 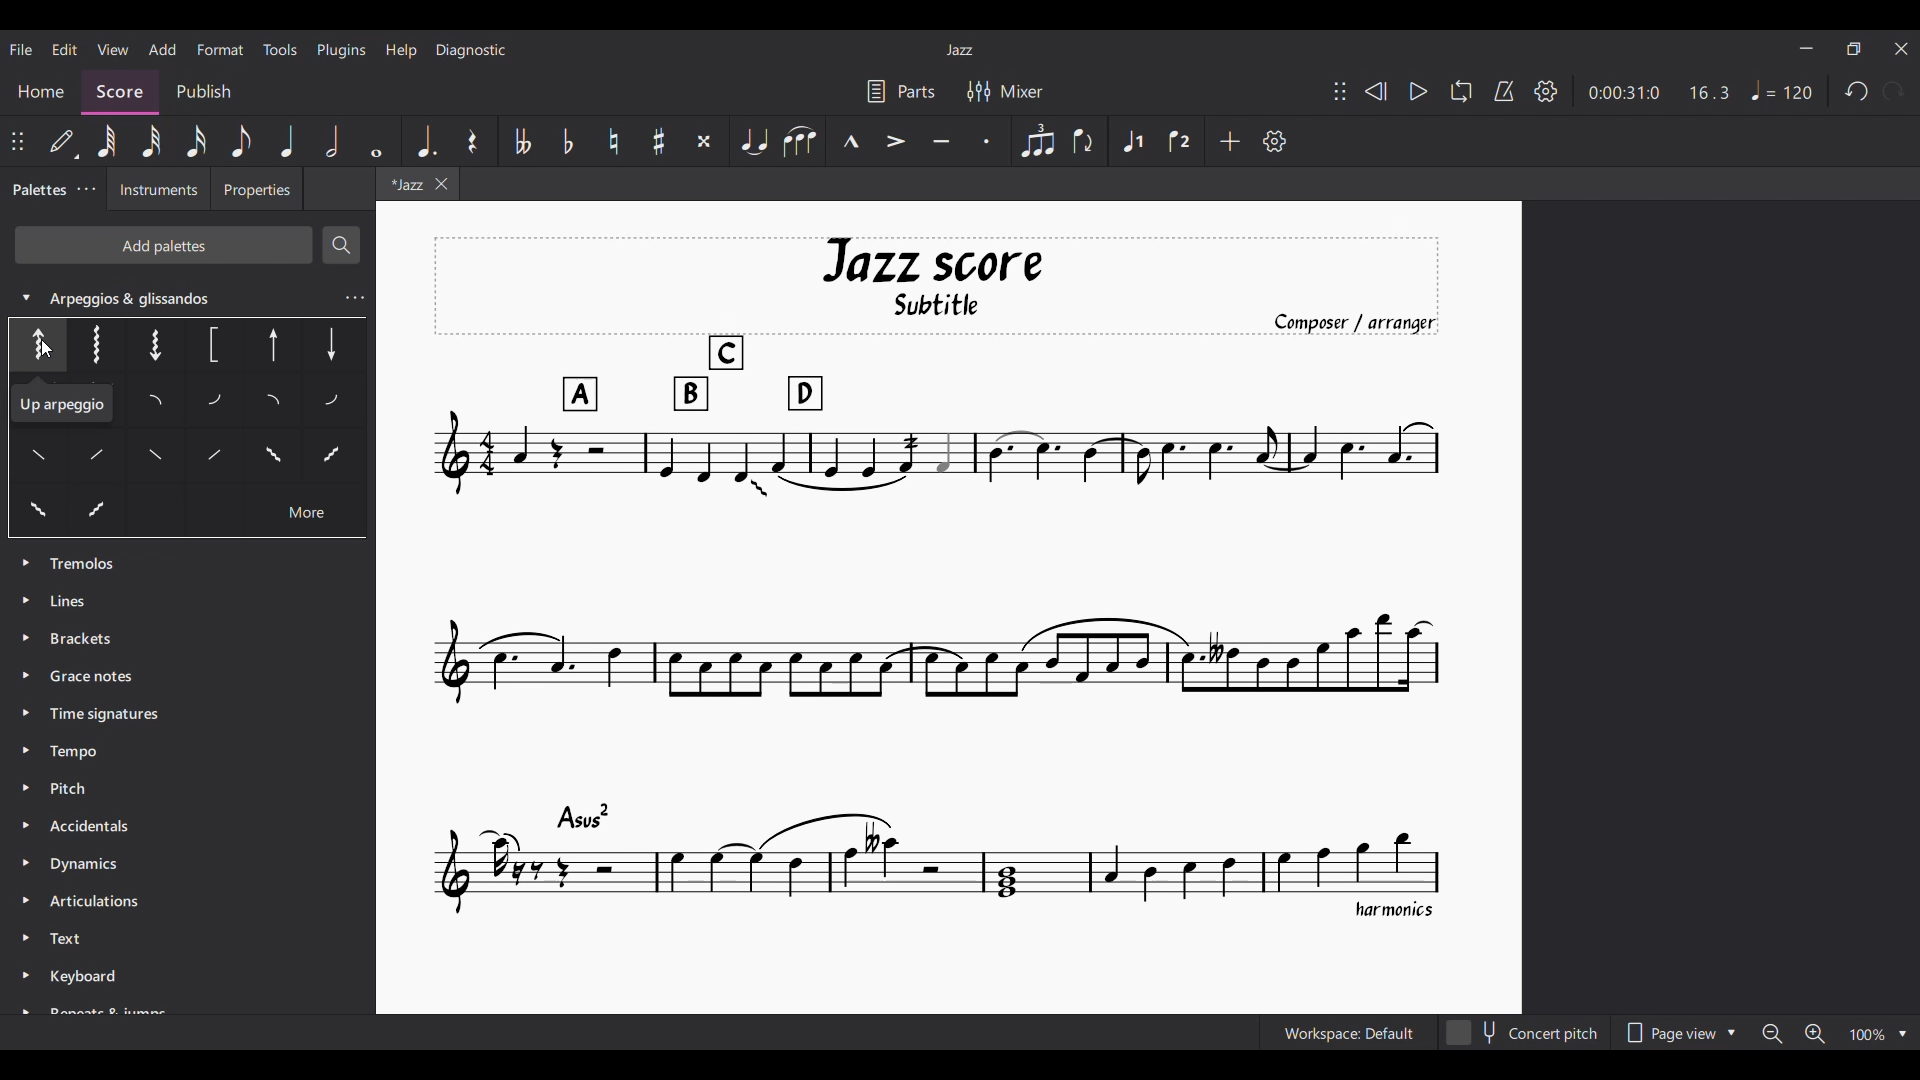 What do you see at coordinates (1505, 91) in the screenshot?
I see `Metronome` at bounding box center [1505, 91].